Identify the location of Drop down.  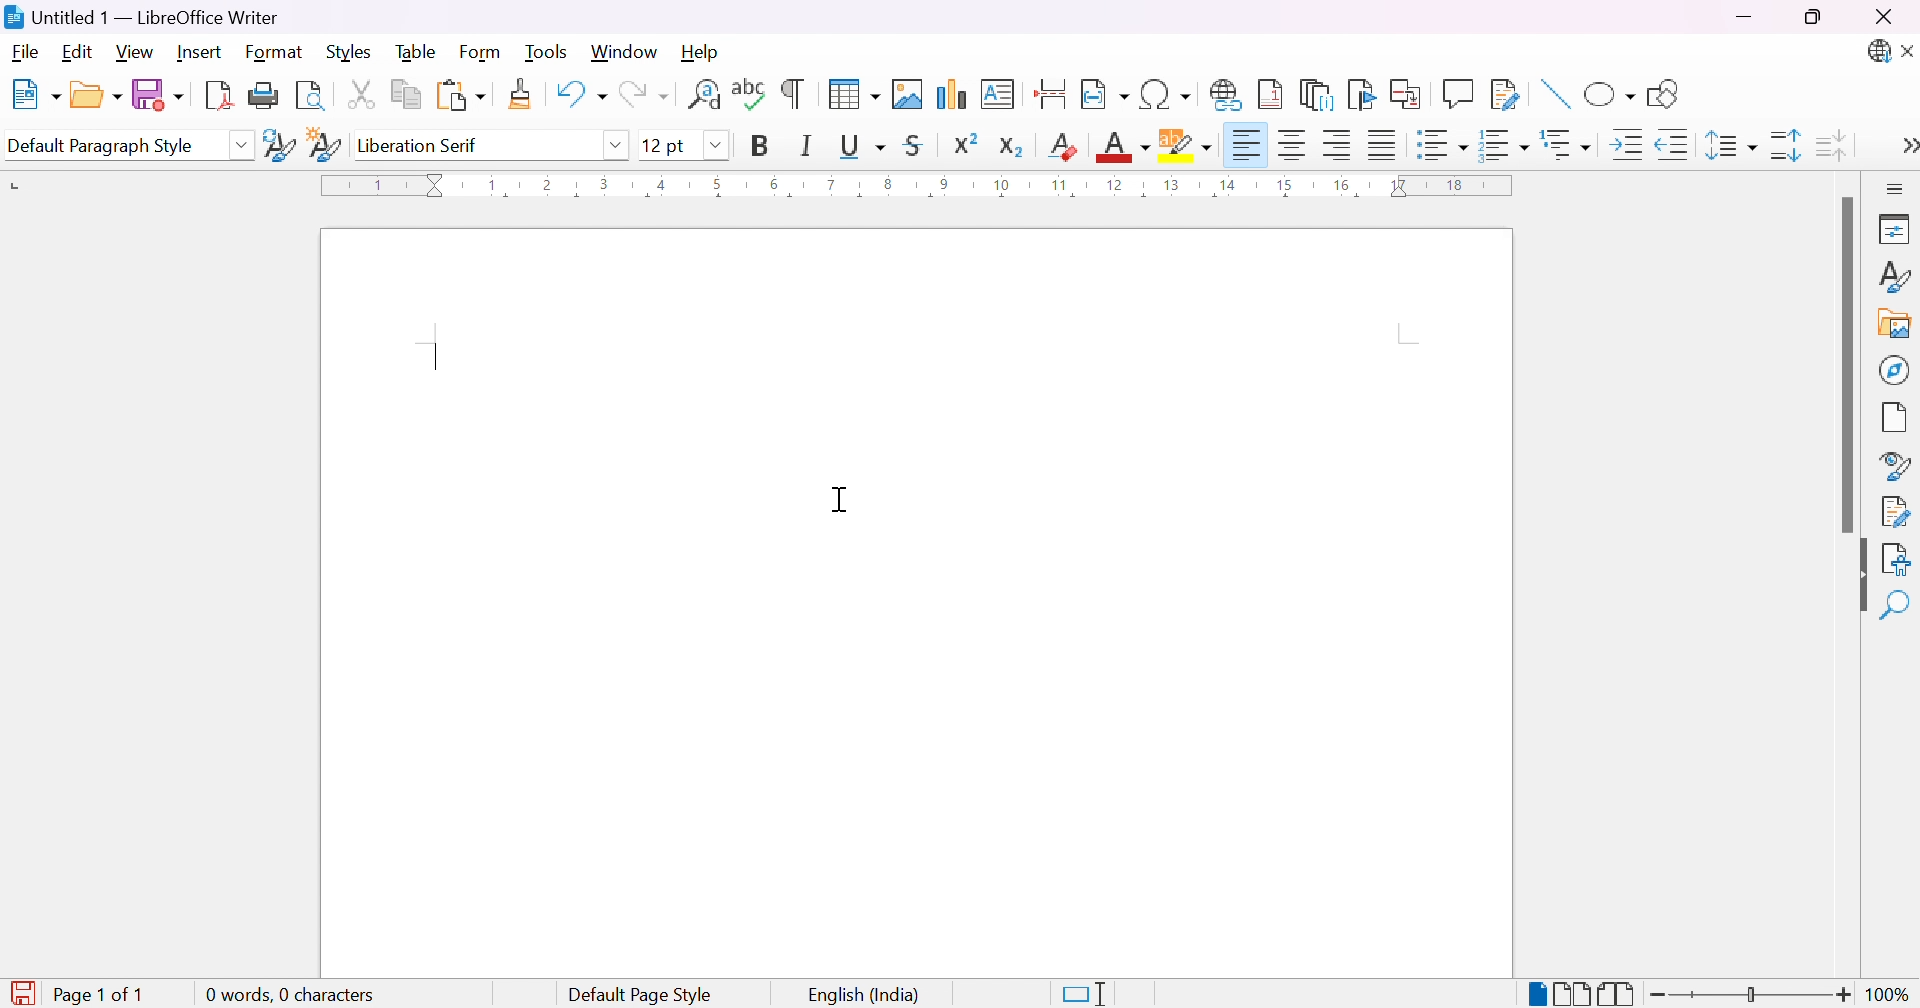
(241, 145).